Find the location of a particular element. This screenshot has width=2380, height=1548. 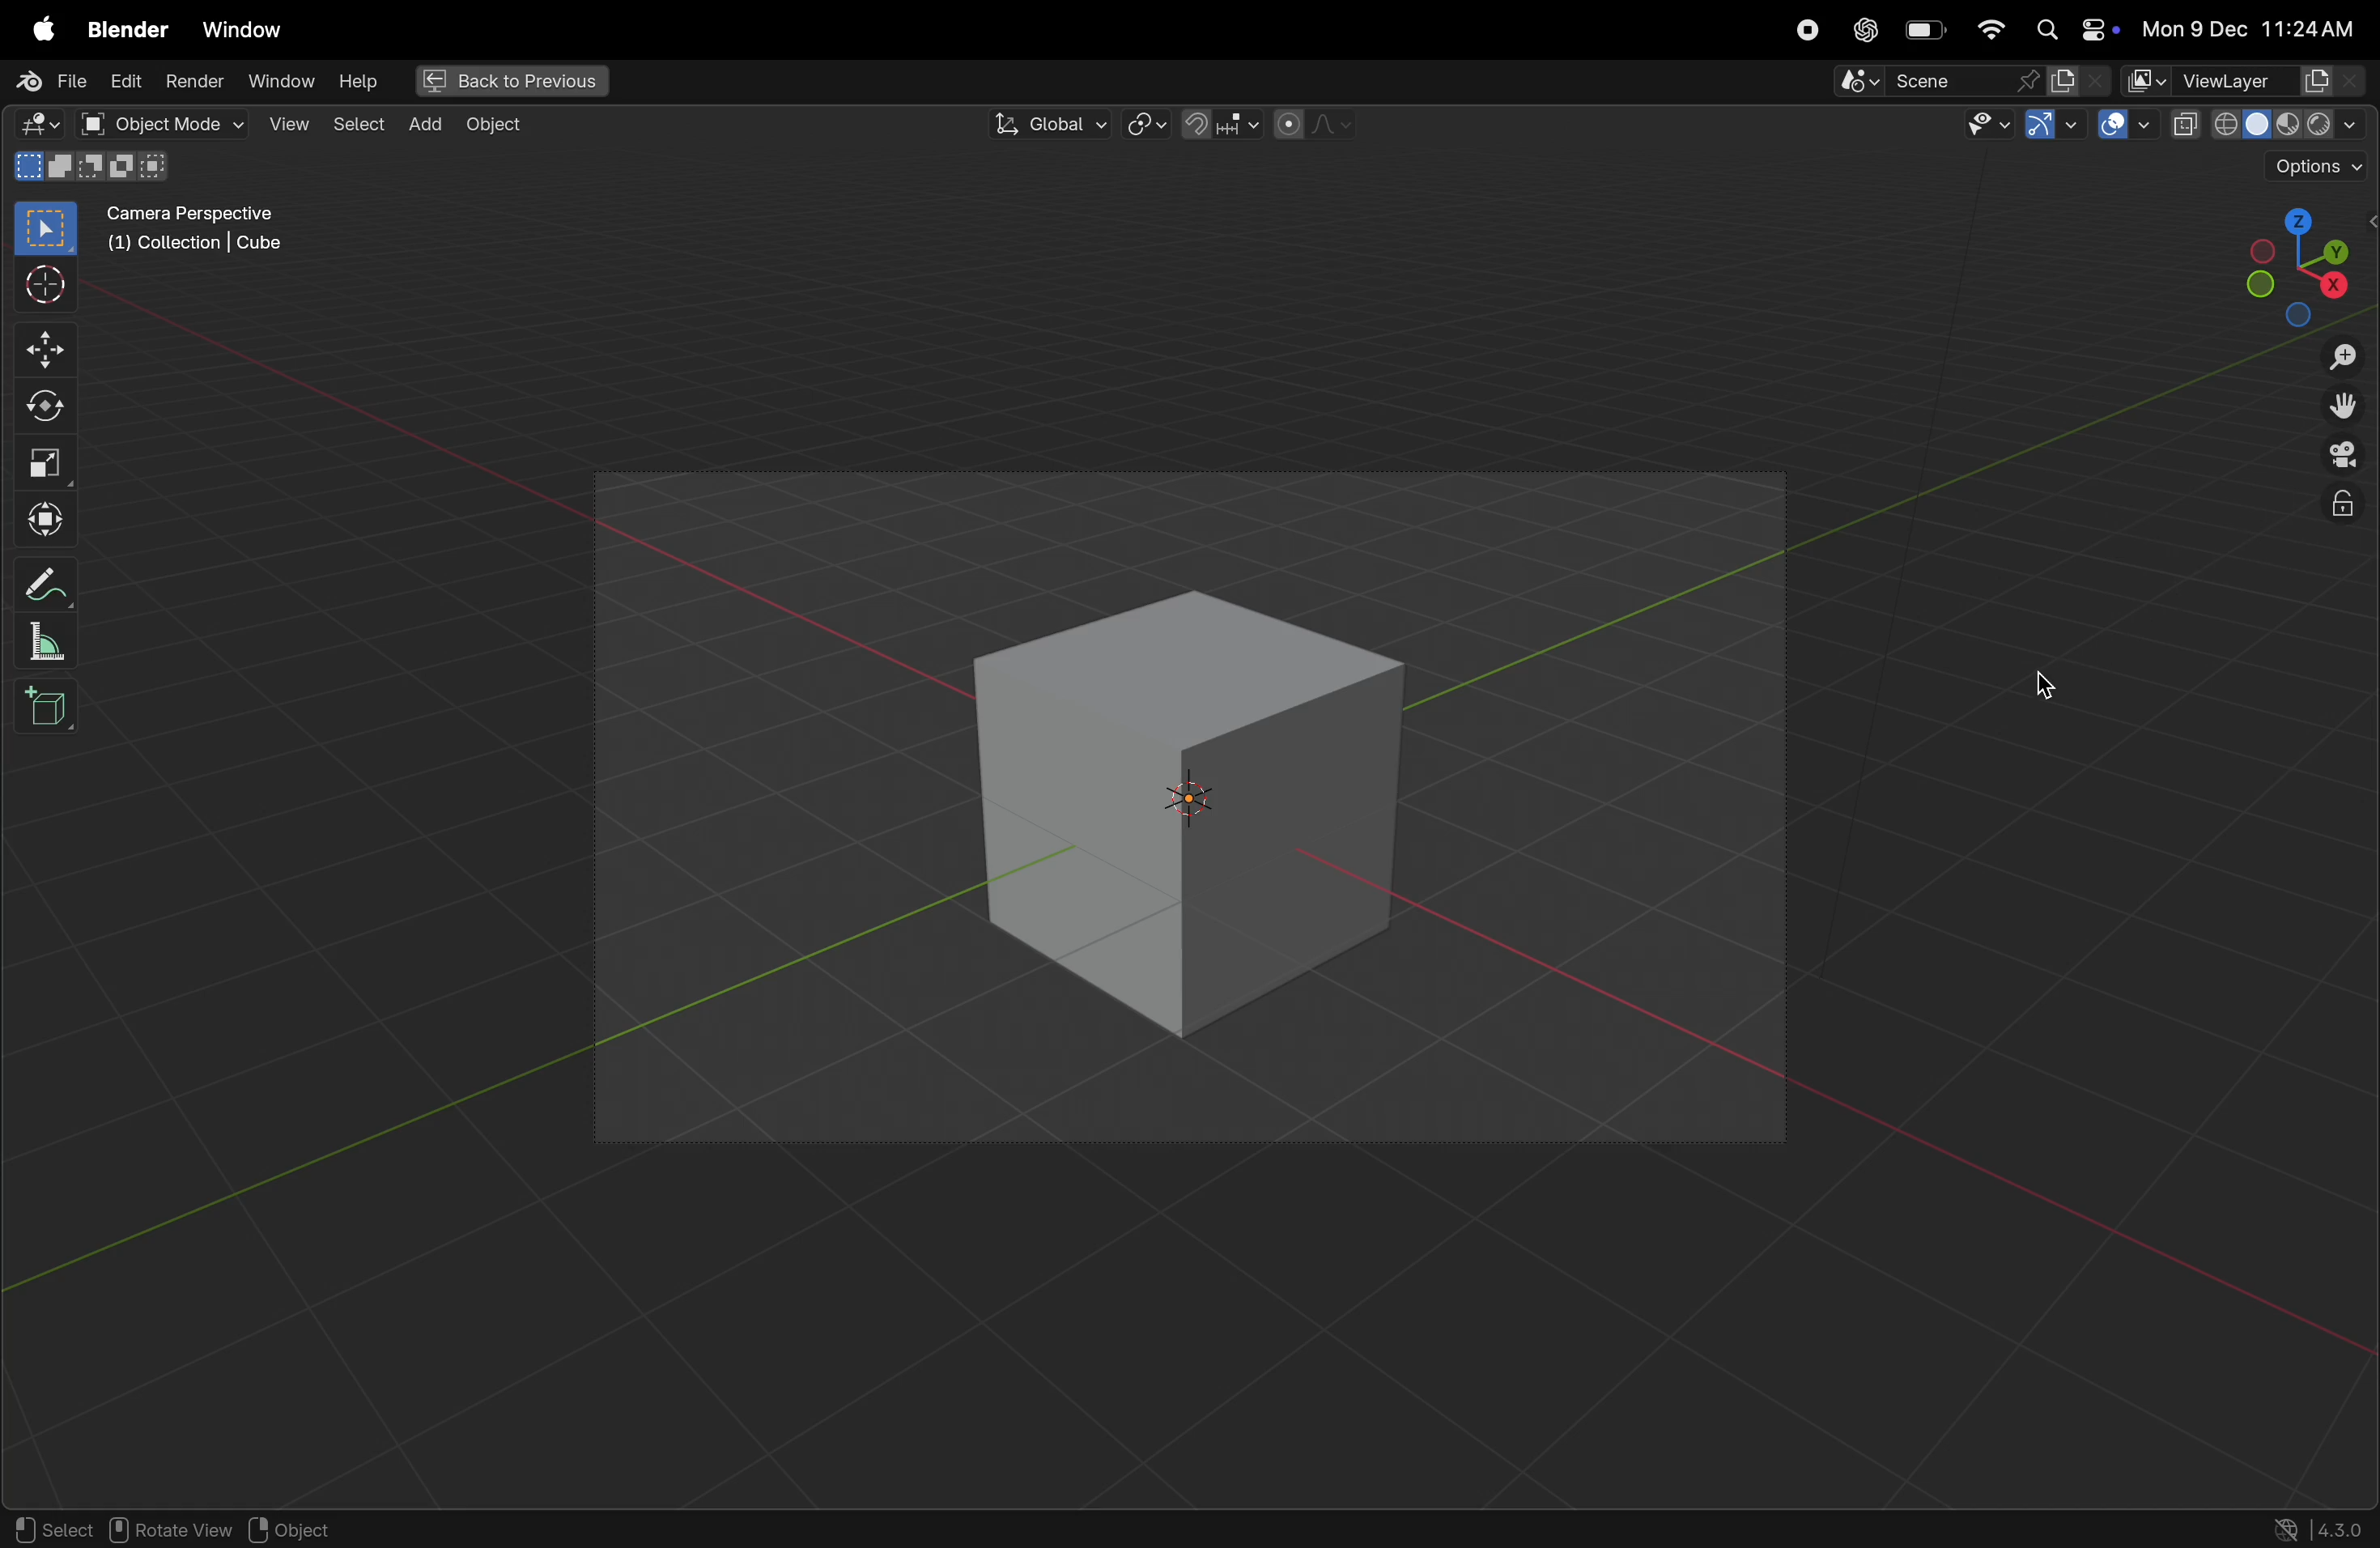

cube is located at coordinates (1202, 817).